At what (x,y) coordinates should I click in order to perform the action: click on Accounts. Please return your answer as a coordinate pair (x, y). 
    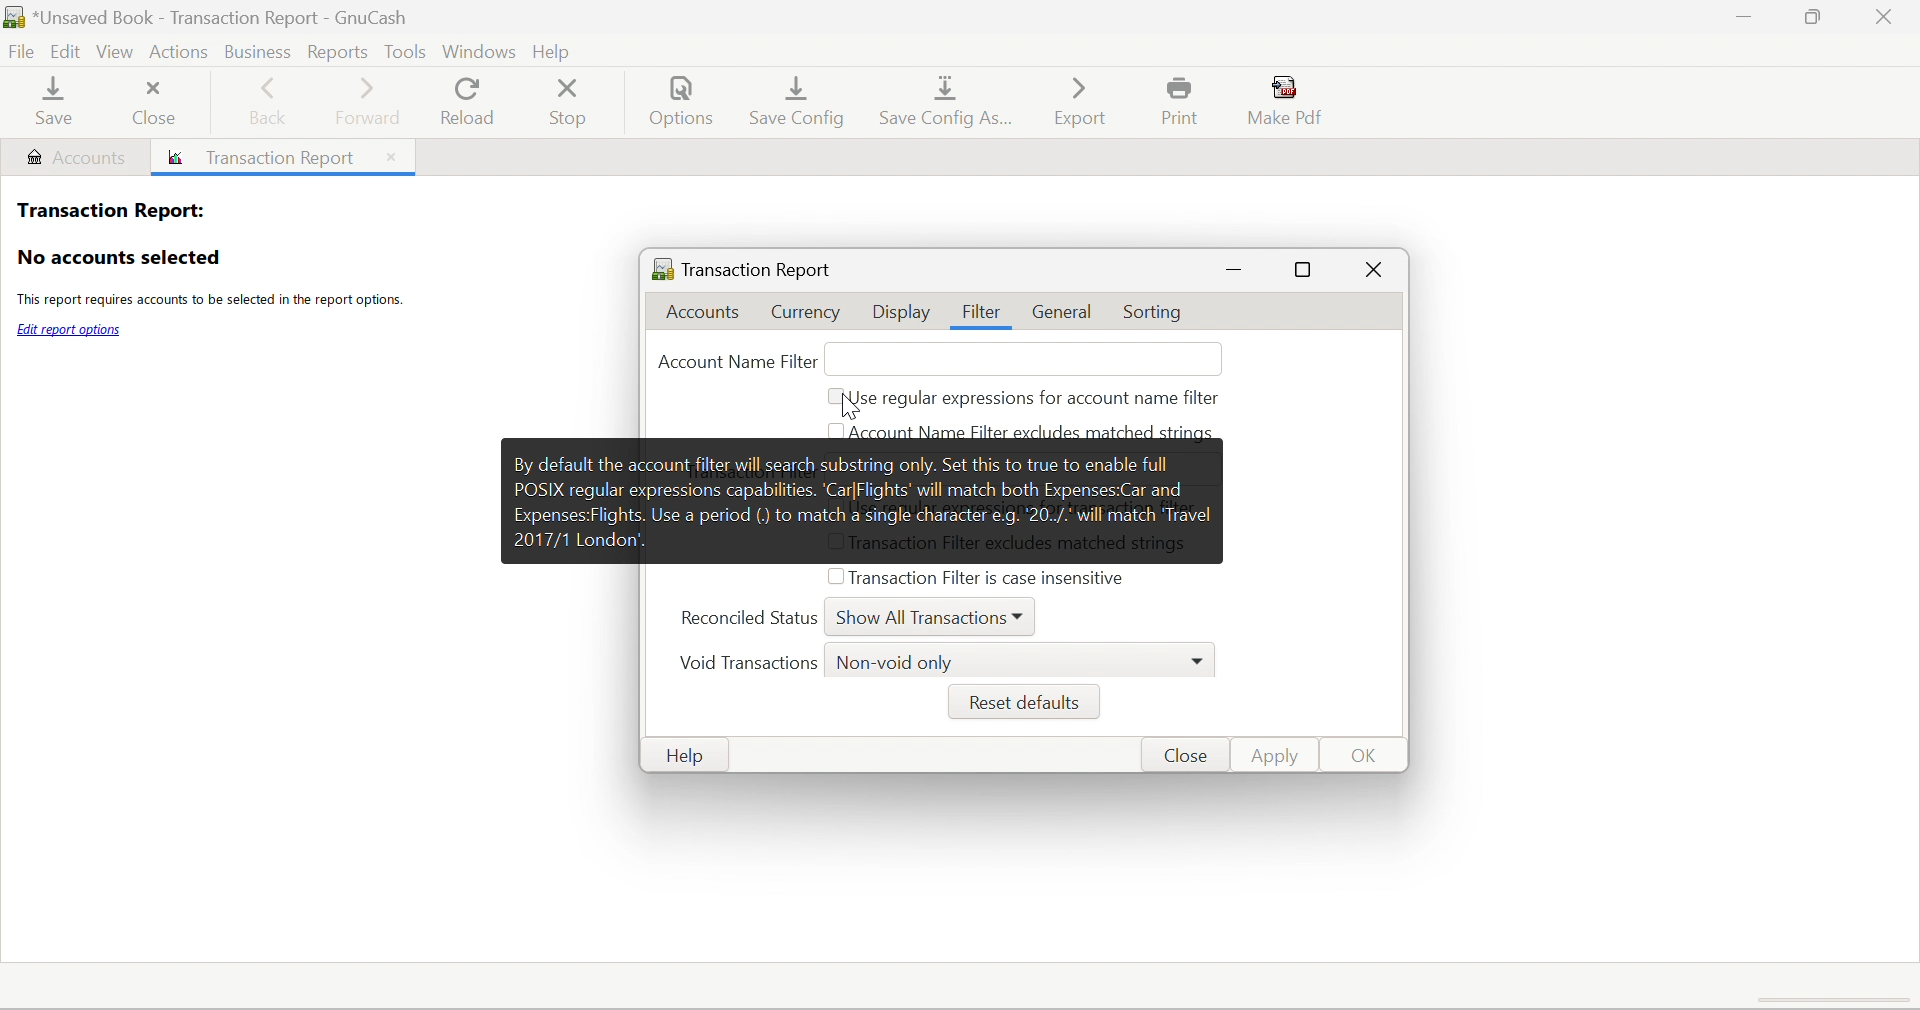
    Looking at the image, I should click on (75, 157).